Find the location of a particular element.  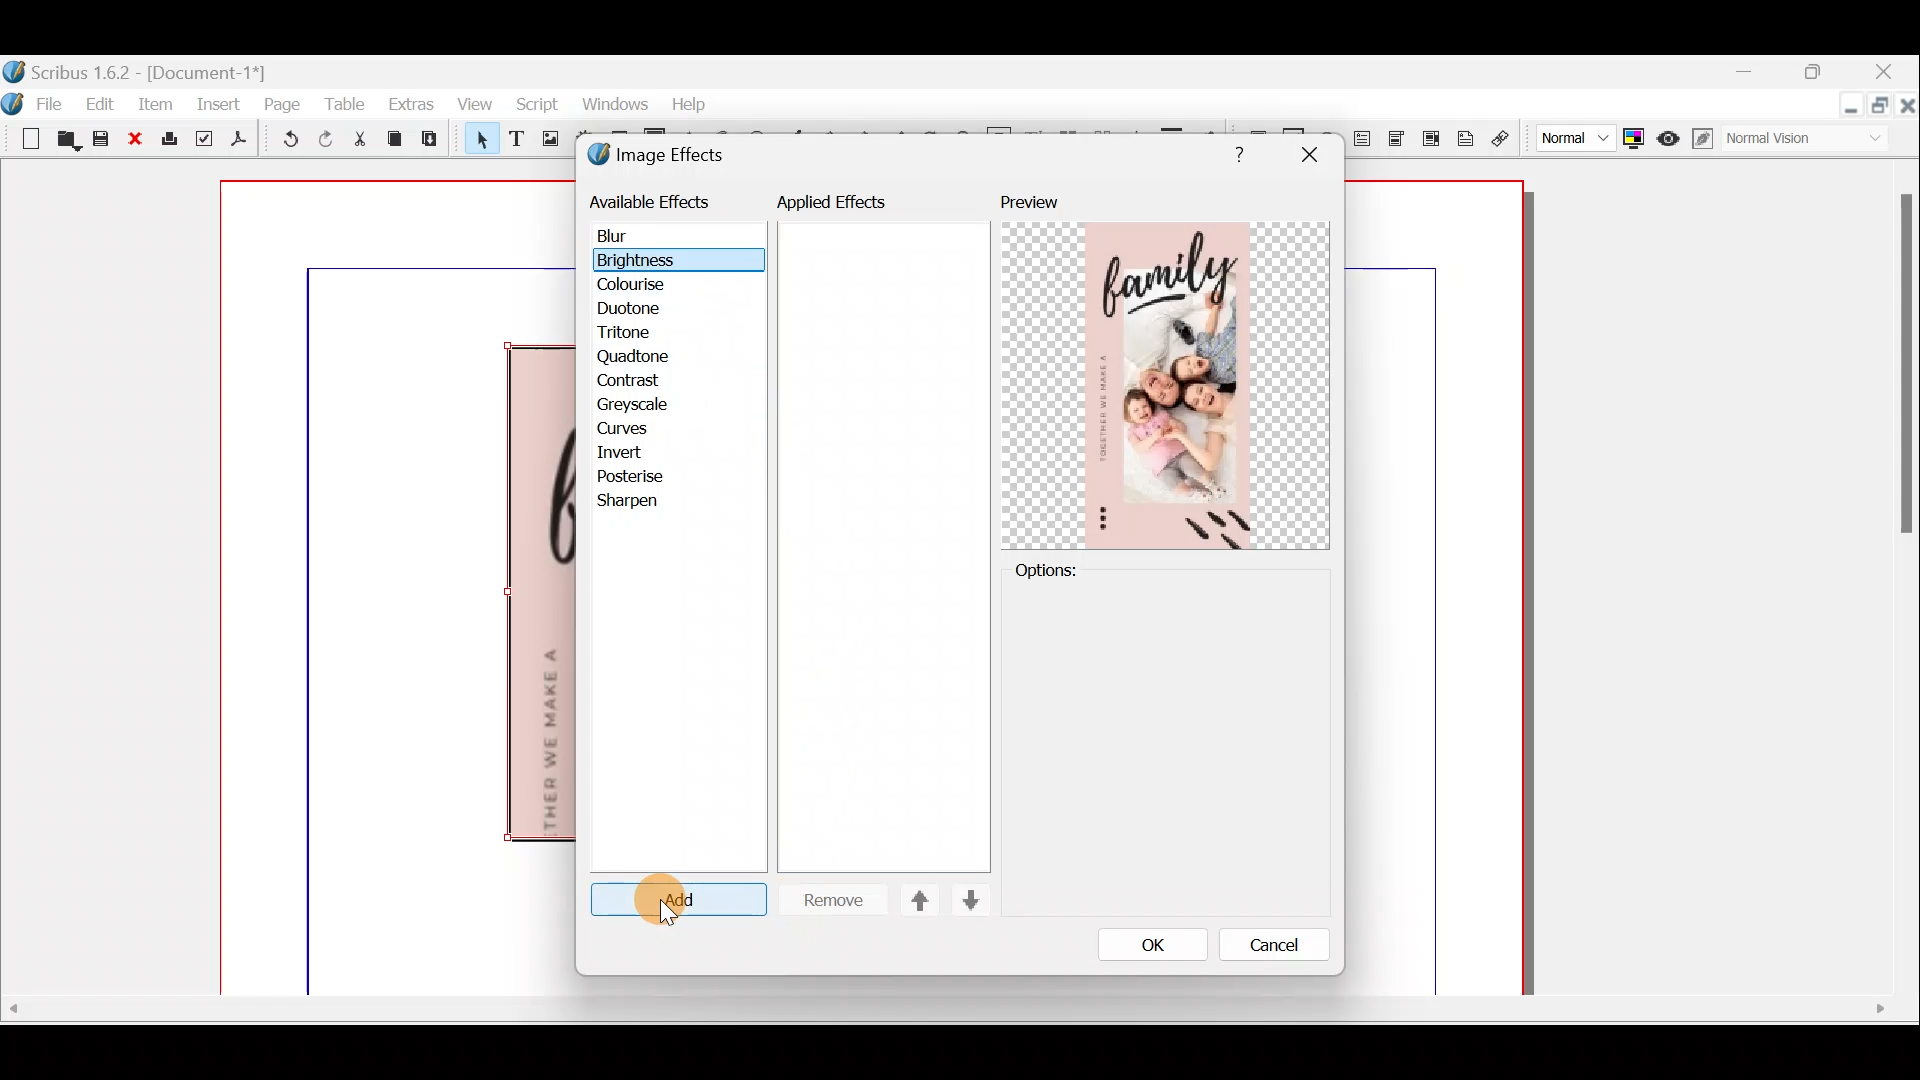

Remove is located at coordinates (825, 901).